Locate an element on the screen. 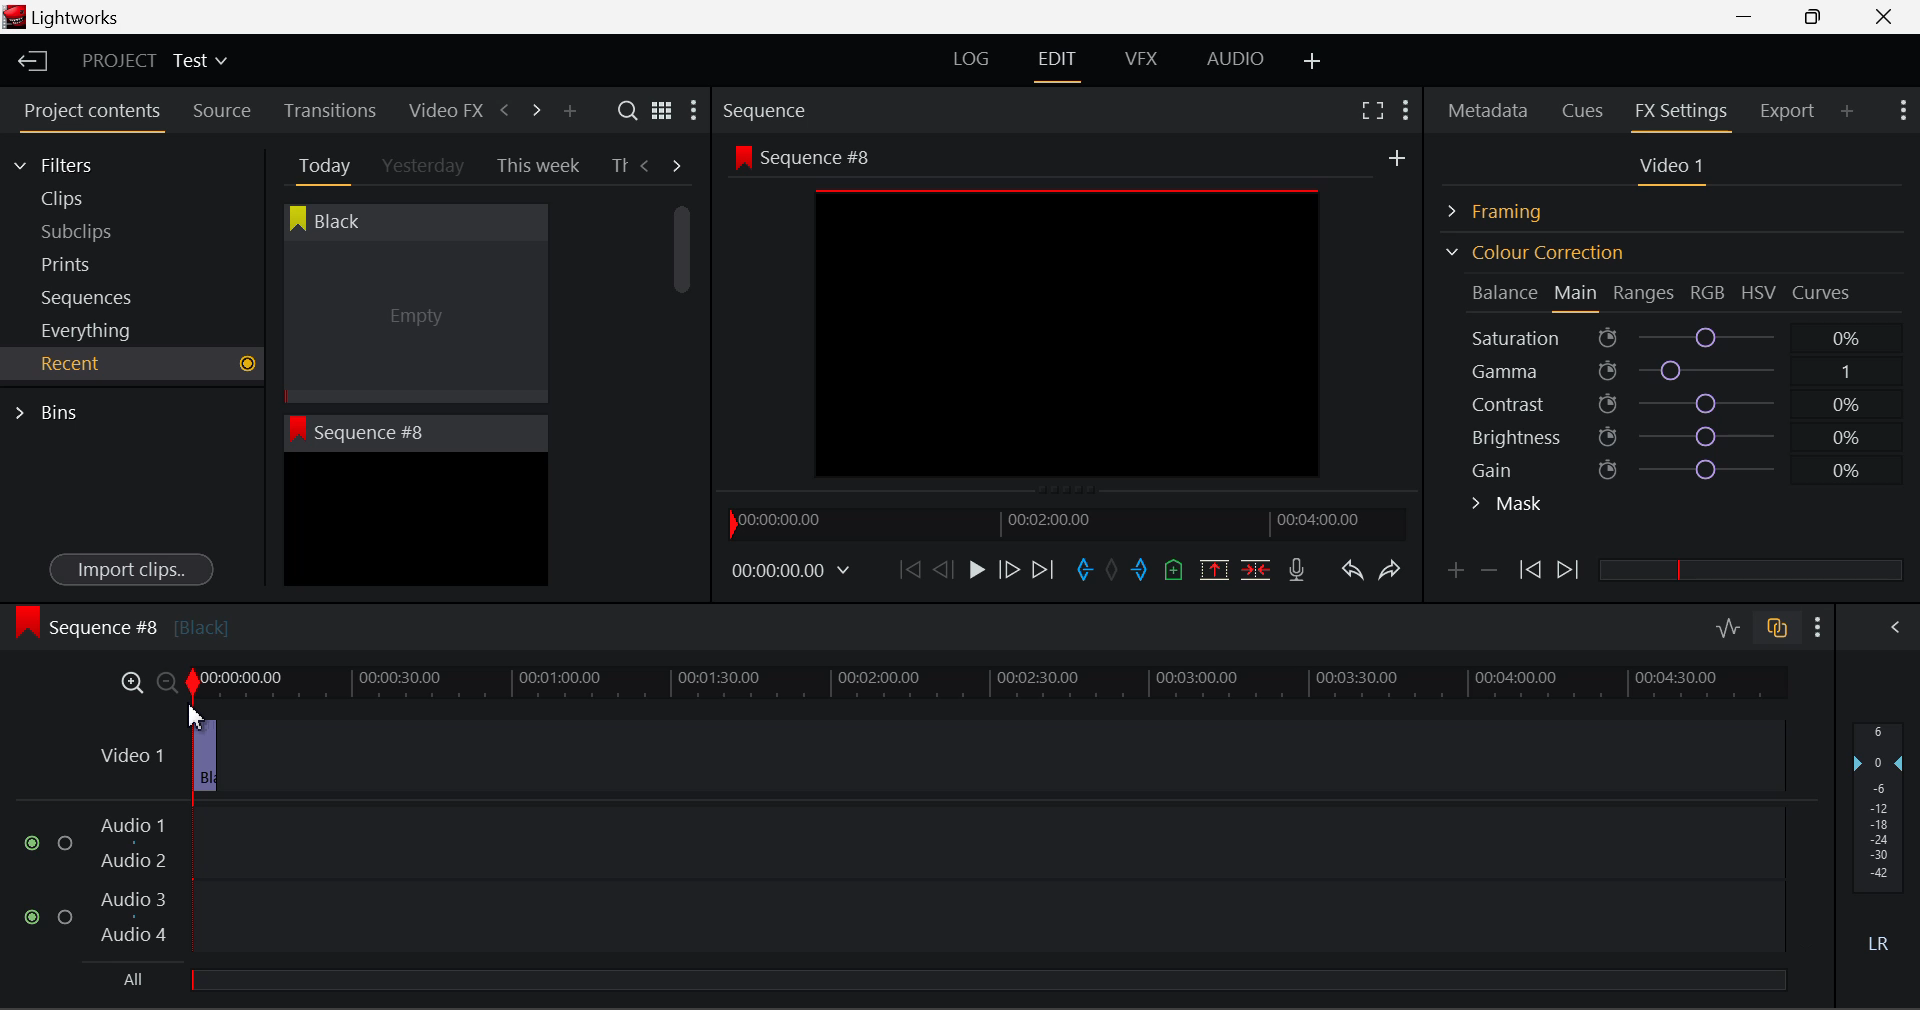  Go Forward is located at coordinates (1009, 569).